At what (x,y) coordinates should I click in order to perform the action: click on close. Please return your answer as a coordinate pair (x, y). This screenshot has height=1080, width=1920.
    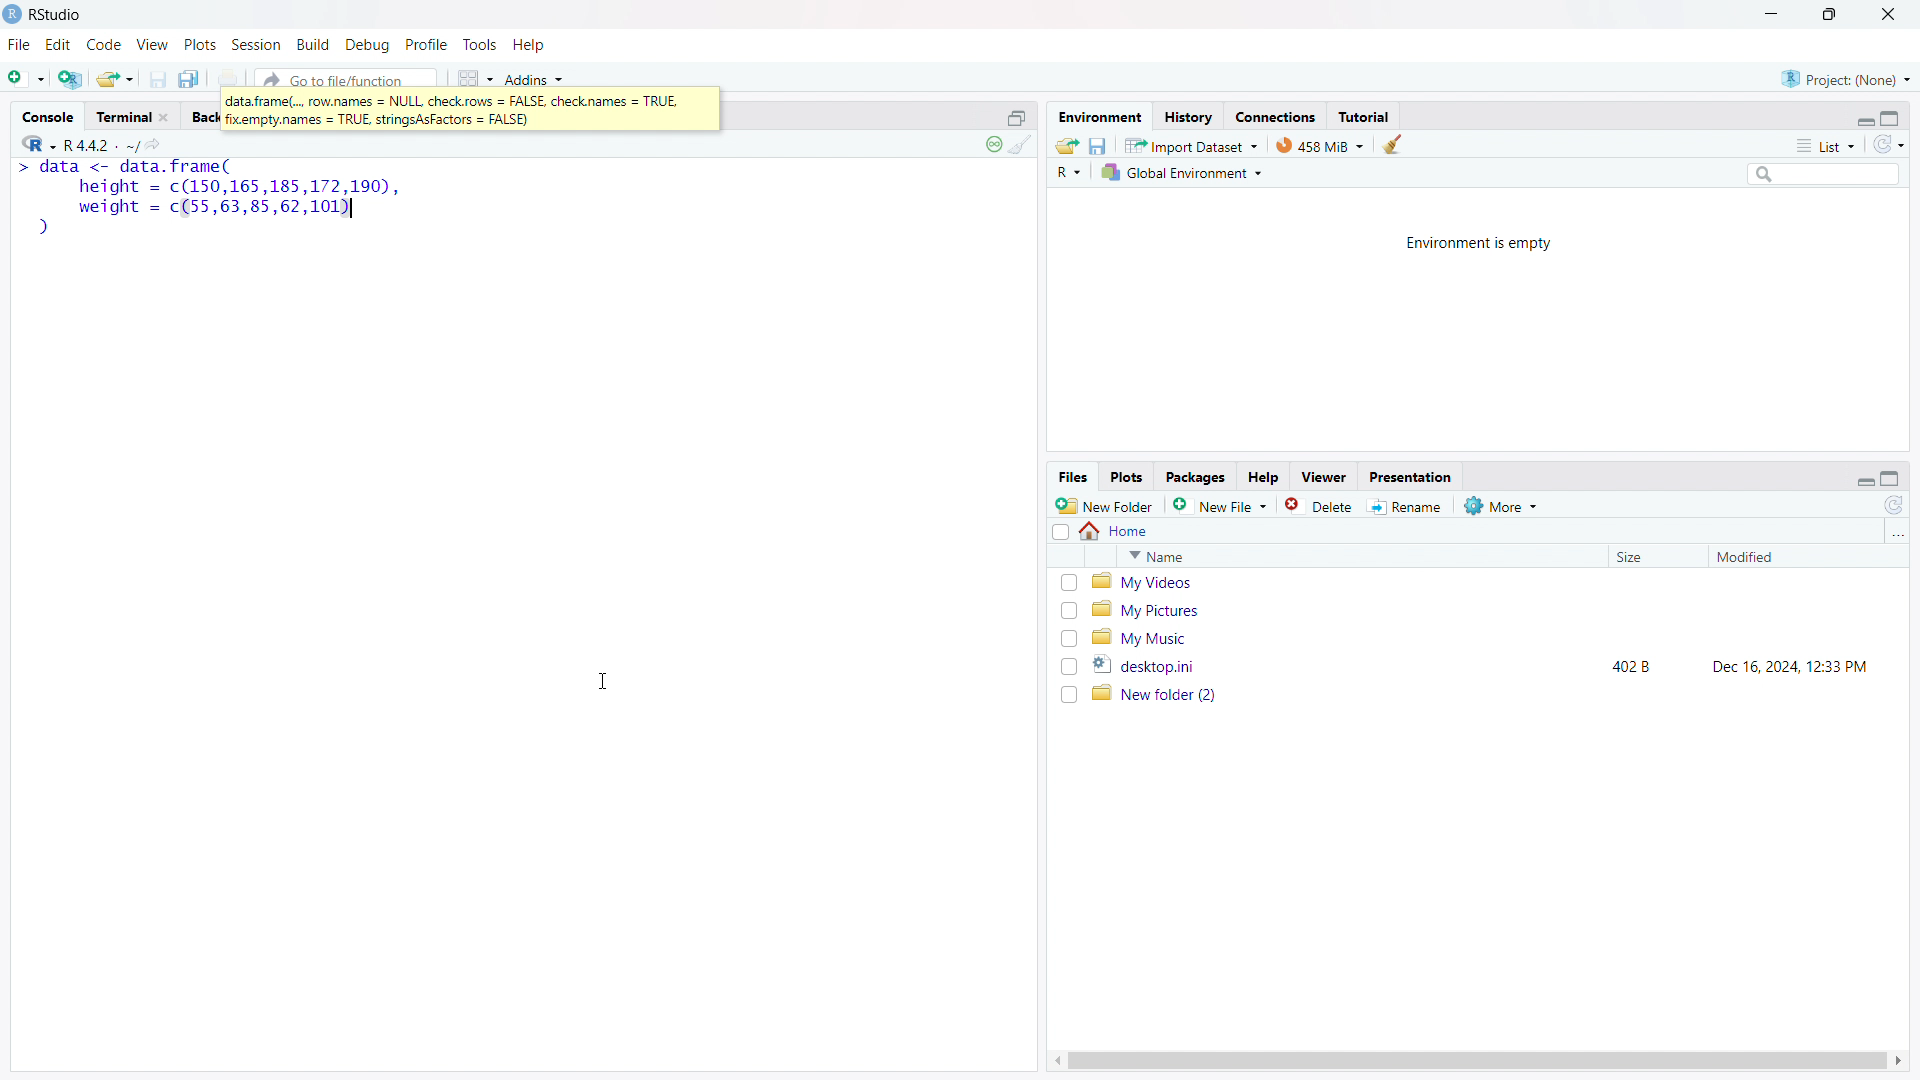
    Looking at the image, I should click on (1889, 14).